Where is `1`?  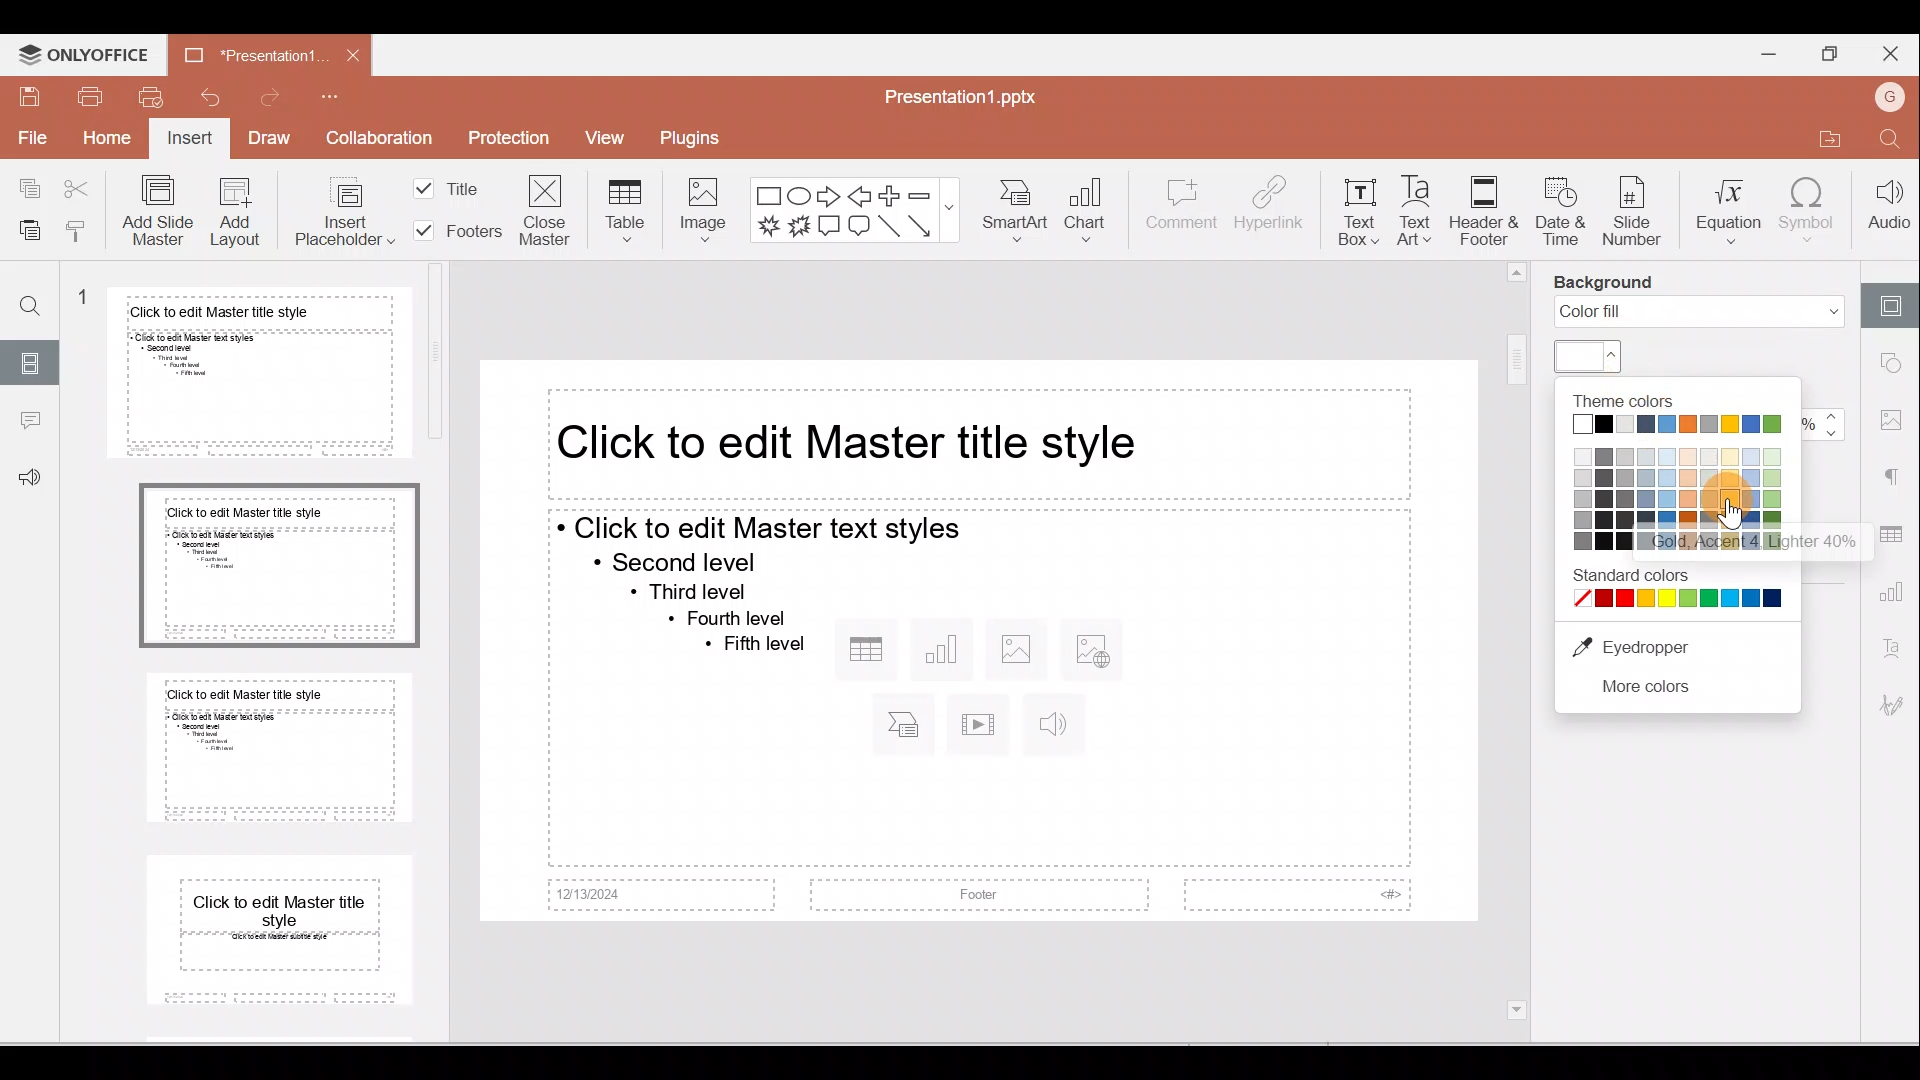
1 is located at coordinates (82, 298).